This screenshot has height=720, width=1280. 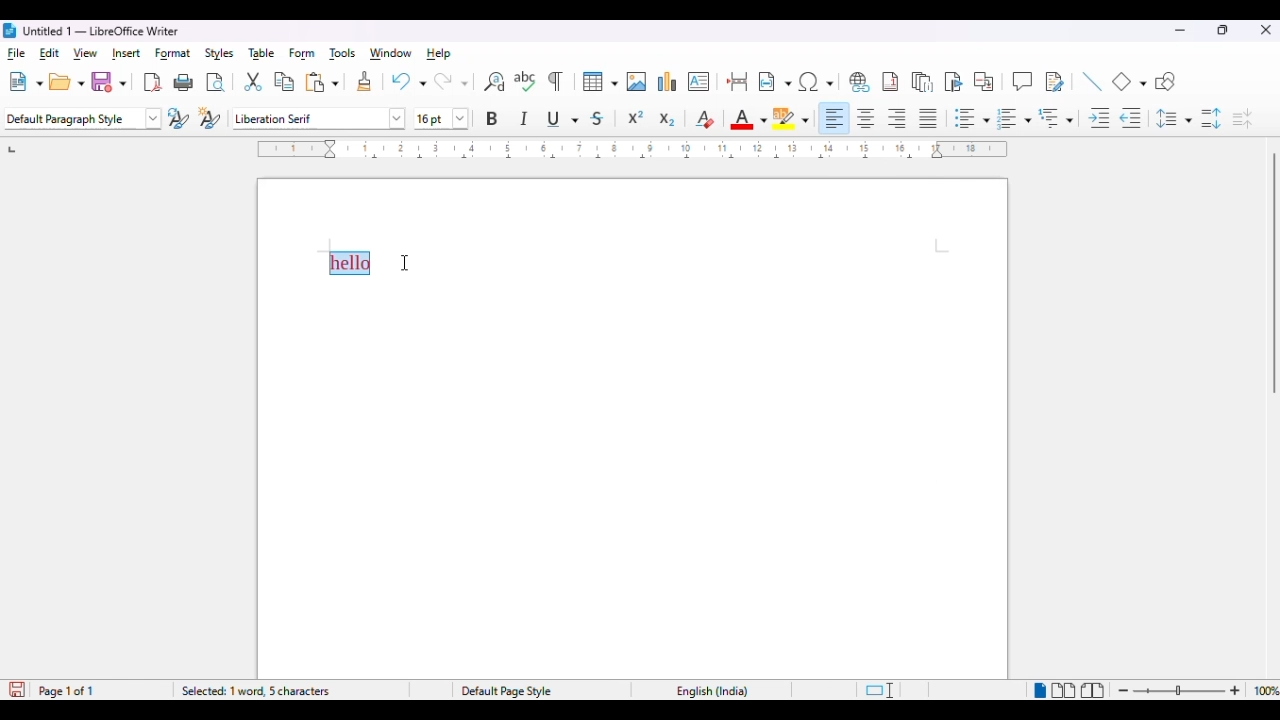 What do you see at coordinates (56, 689) in the screenshot?
I see ` Paget 1 of 1` at bounding box center [56, 689].